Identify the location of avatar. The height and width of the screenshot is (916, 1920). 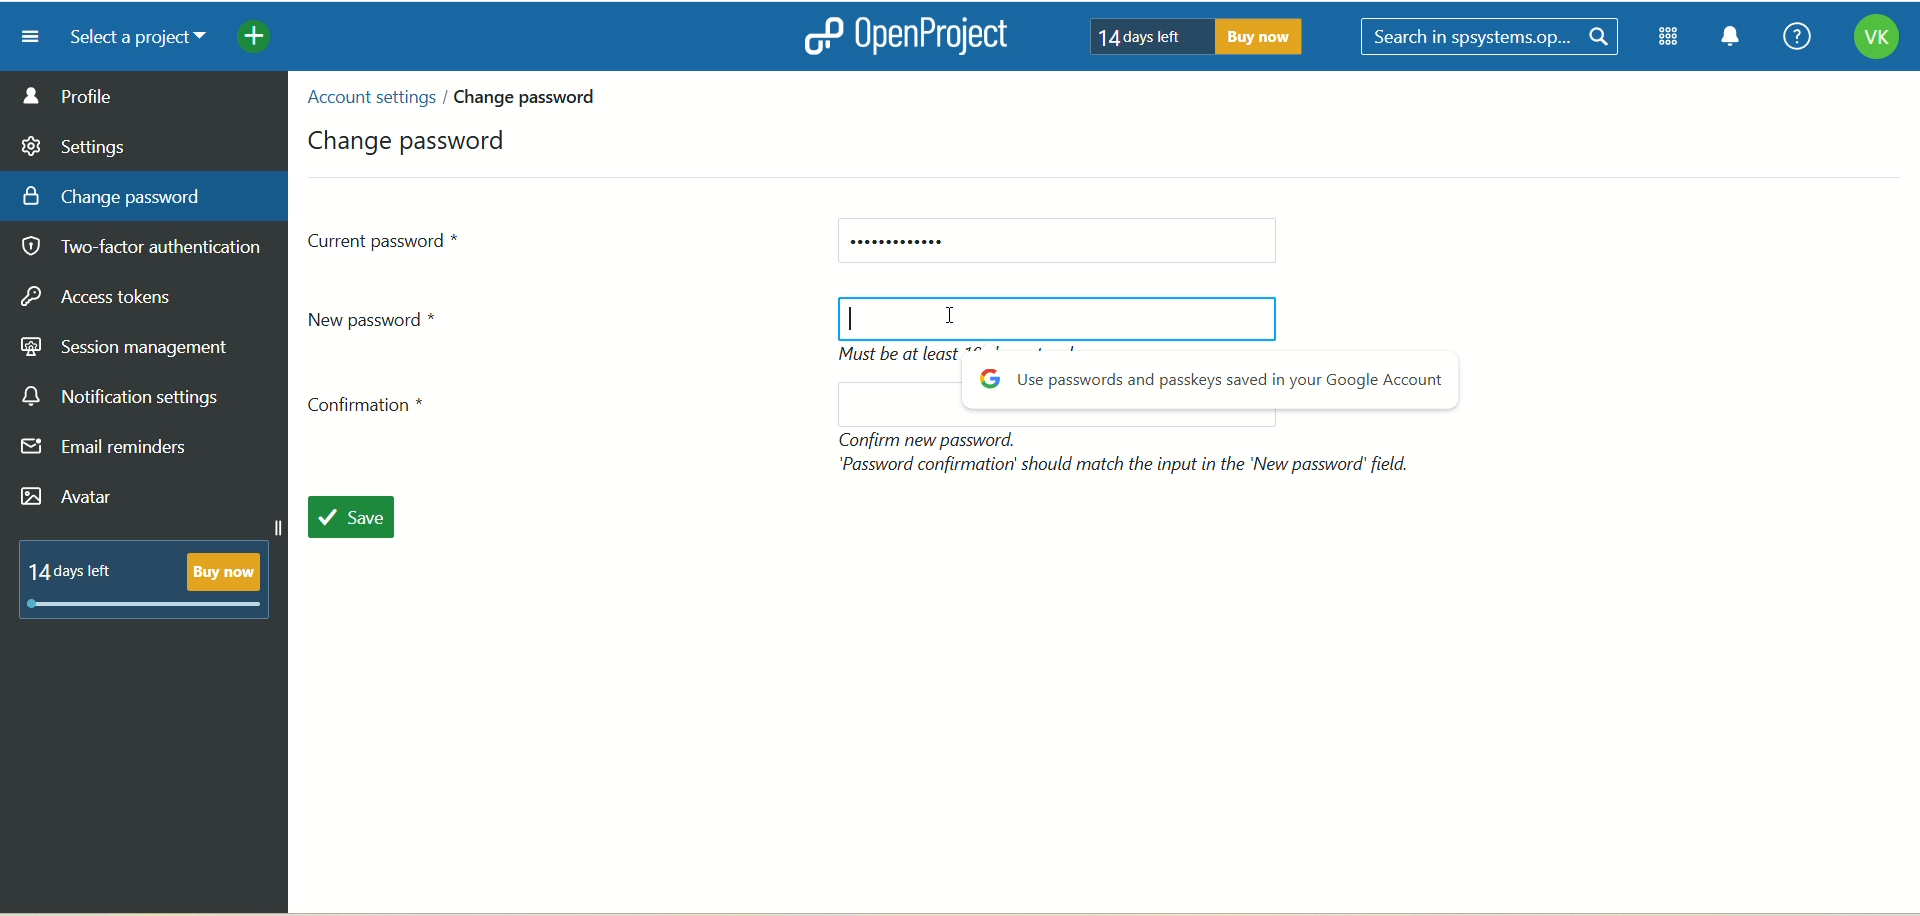
(71, 499).